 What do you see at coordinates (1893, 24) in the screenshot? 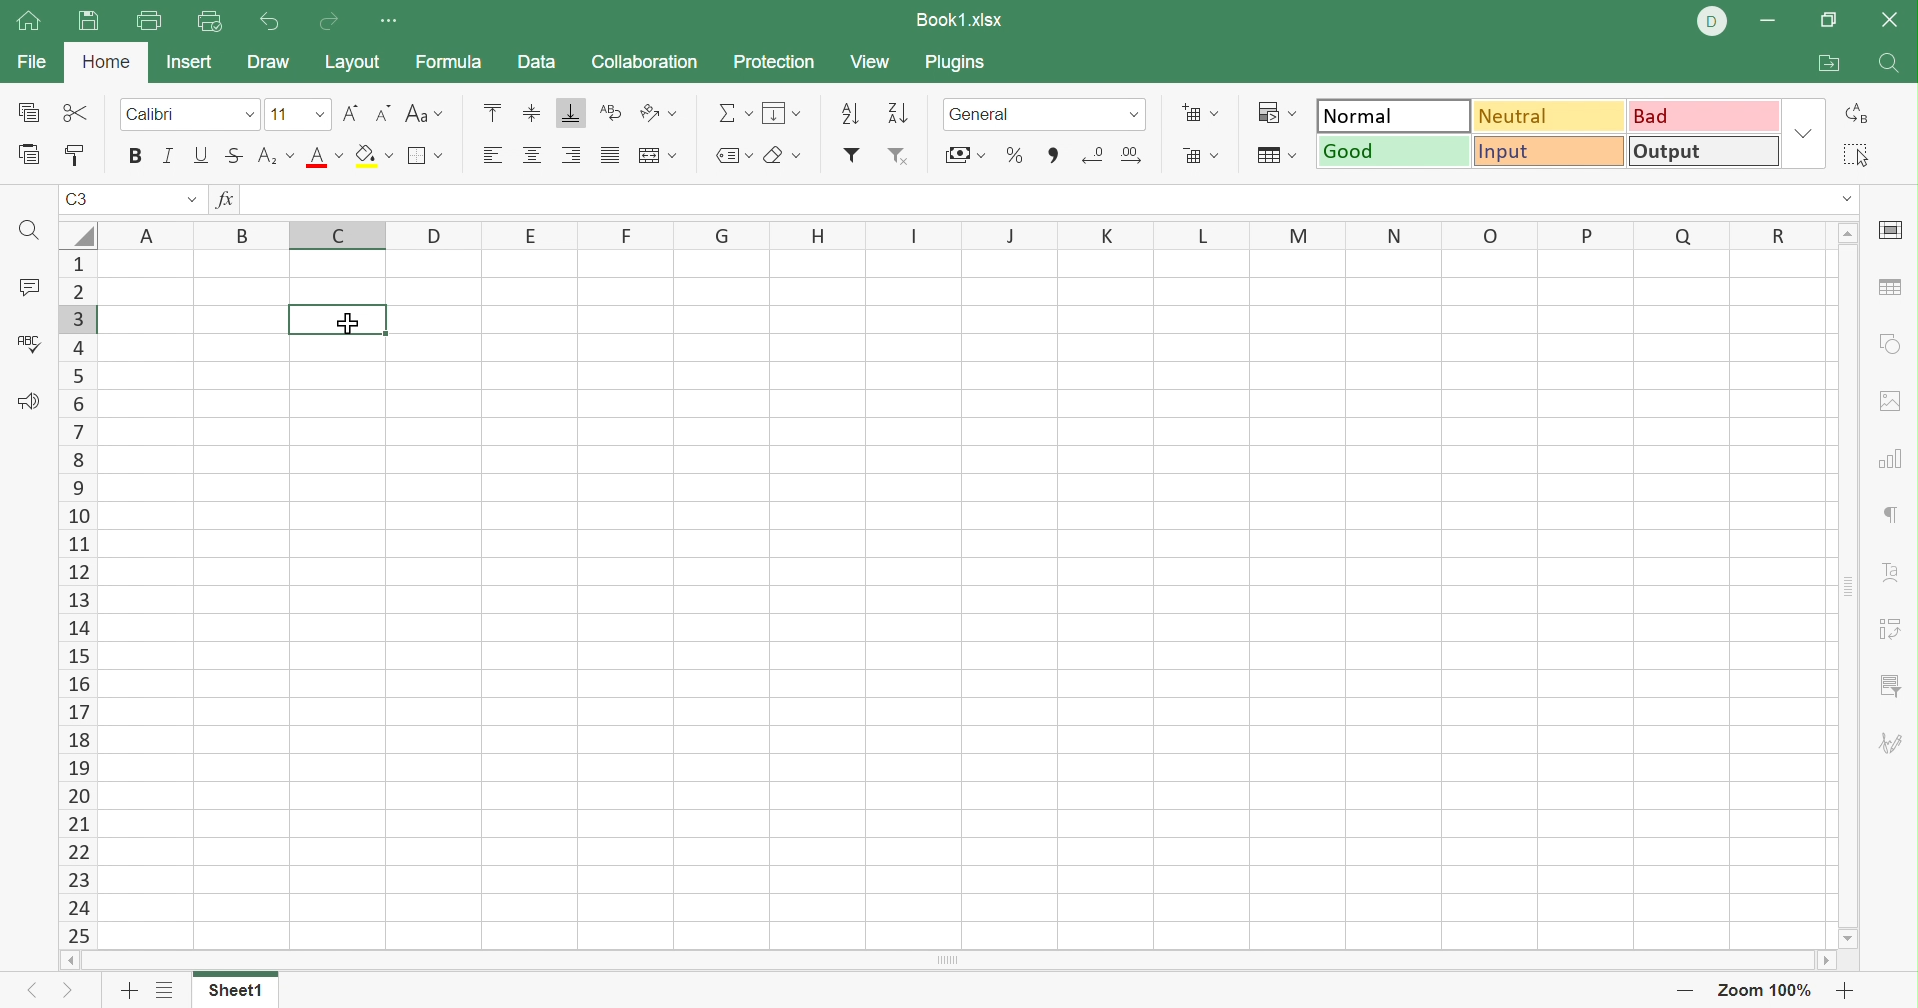
I see `Close` at bounding box center [1893, 24].